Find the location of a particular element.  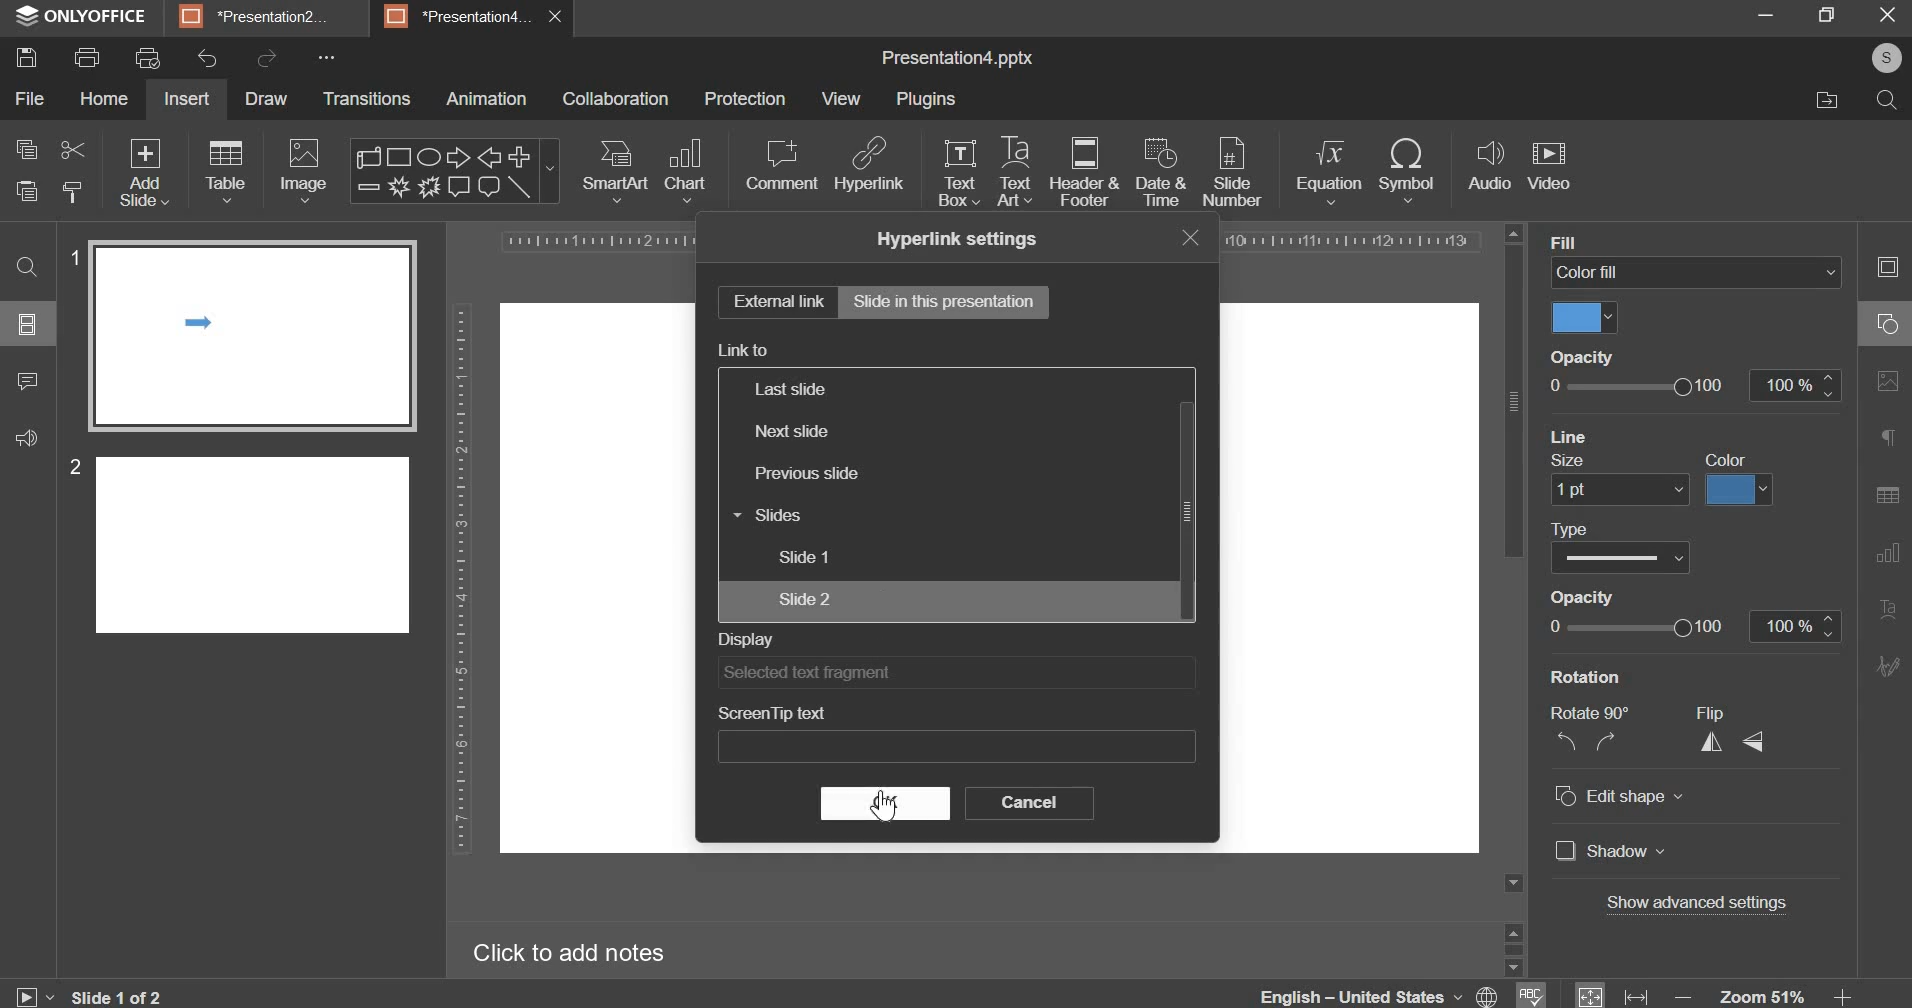

paste is located at coordinates (24, 191).